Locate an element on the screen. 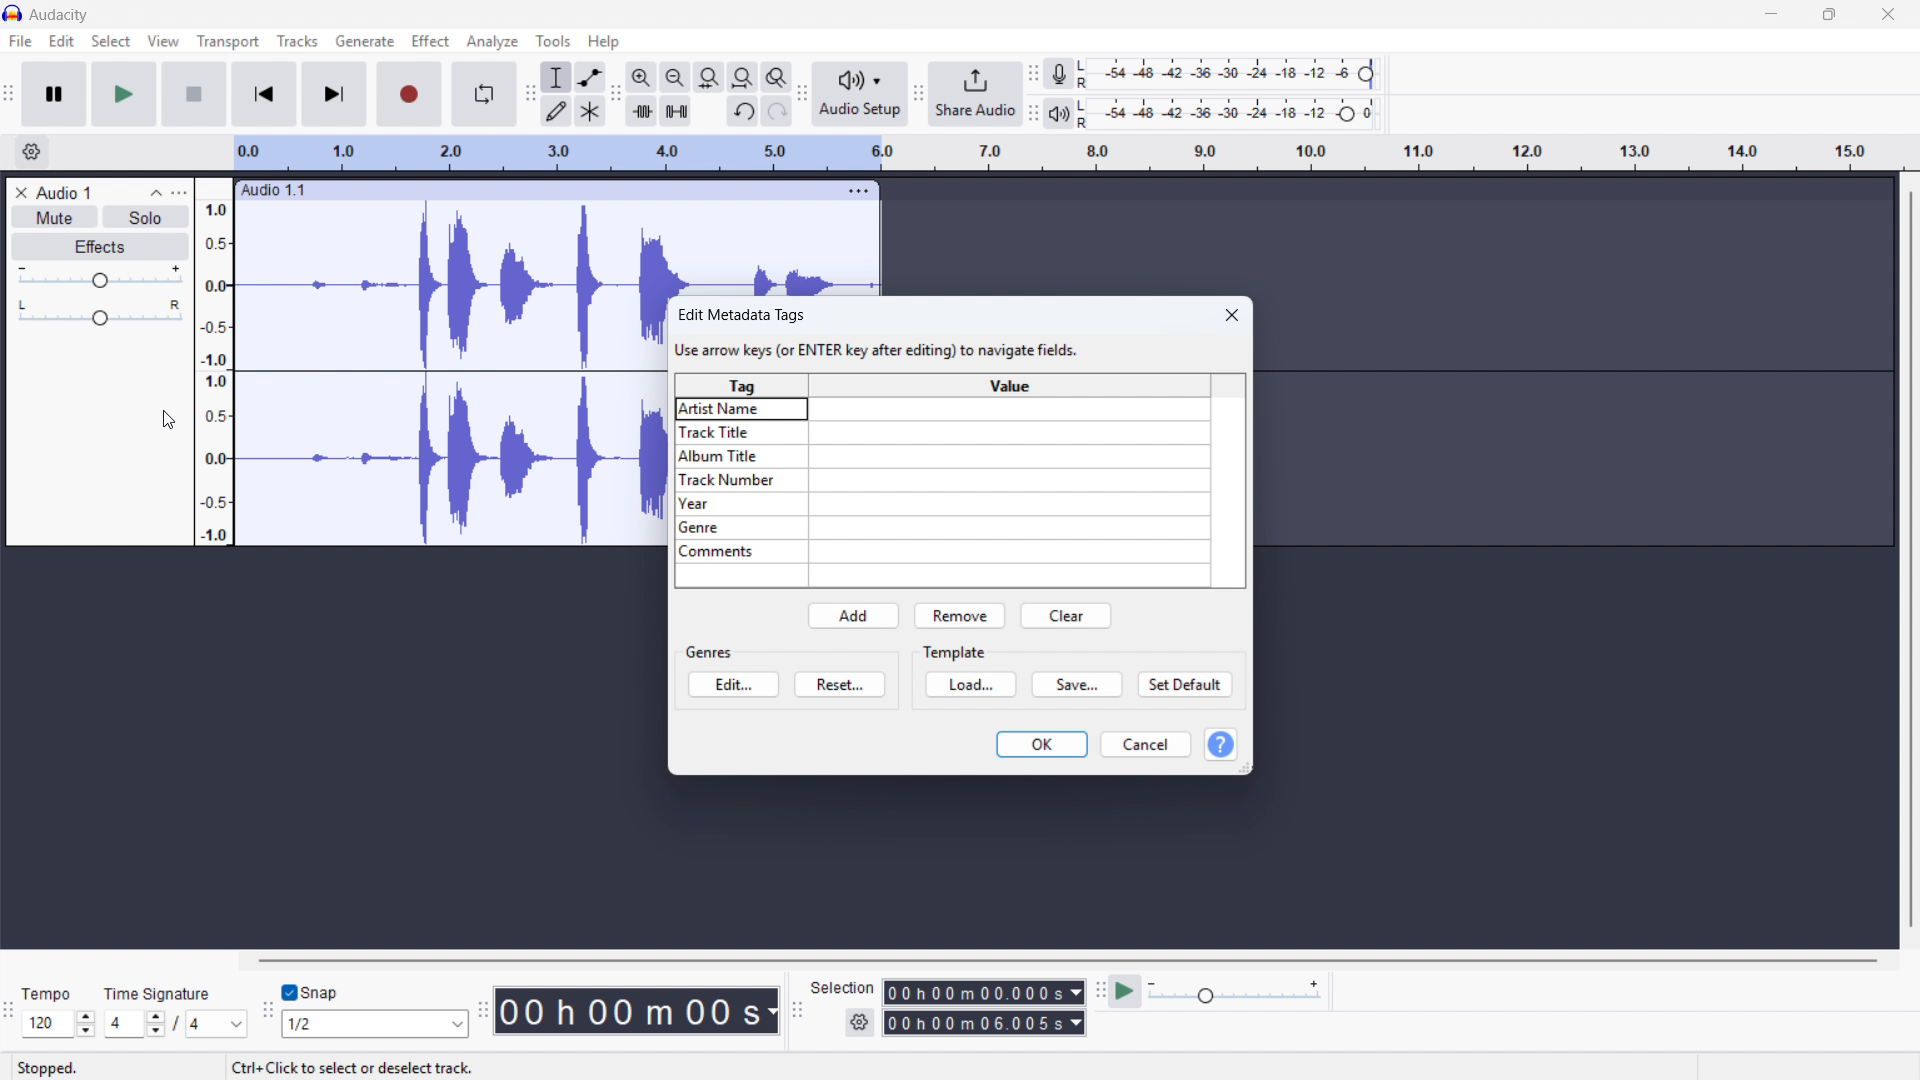 The height and width of the screenshot is (1080, 1920). fit selection to width is located at coordinates (710, 77).